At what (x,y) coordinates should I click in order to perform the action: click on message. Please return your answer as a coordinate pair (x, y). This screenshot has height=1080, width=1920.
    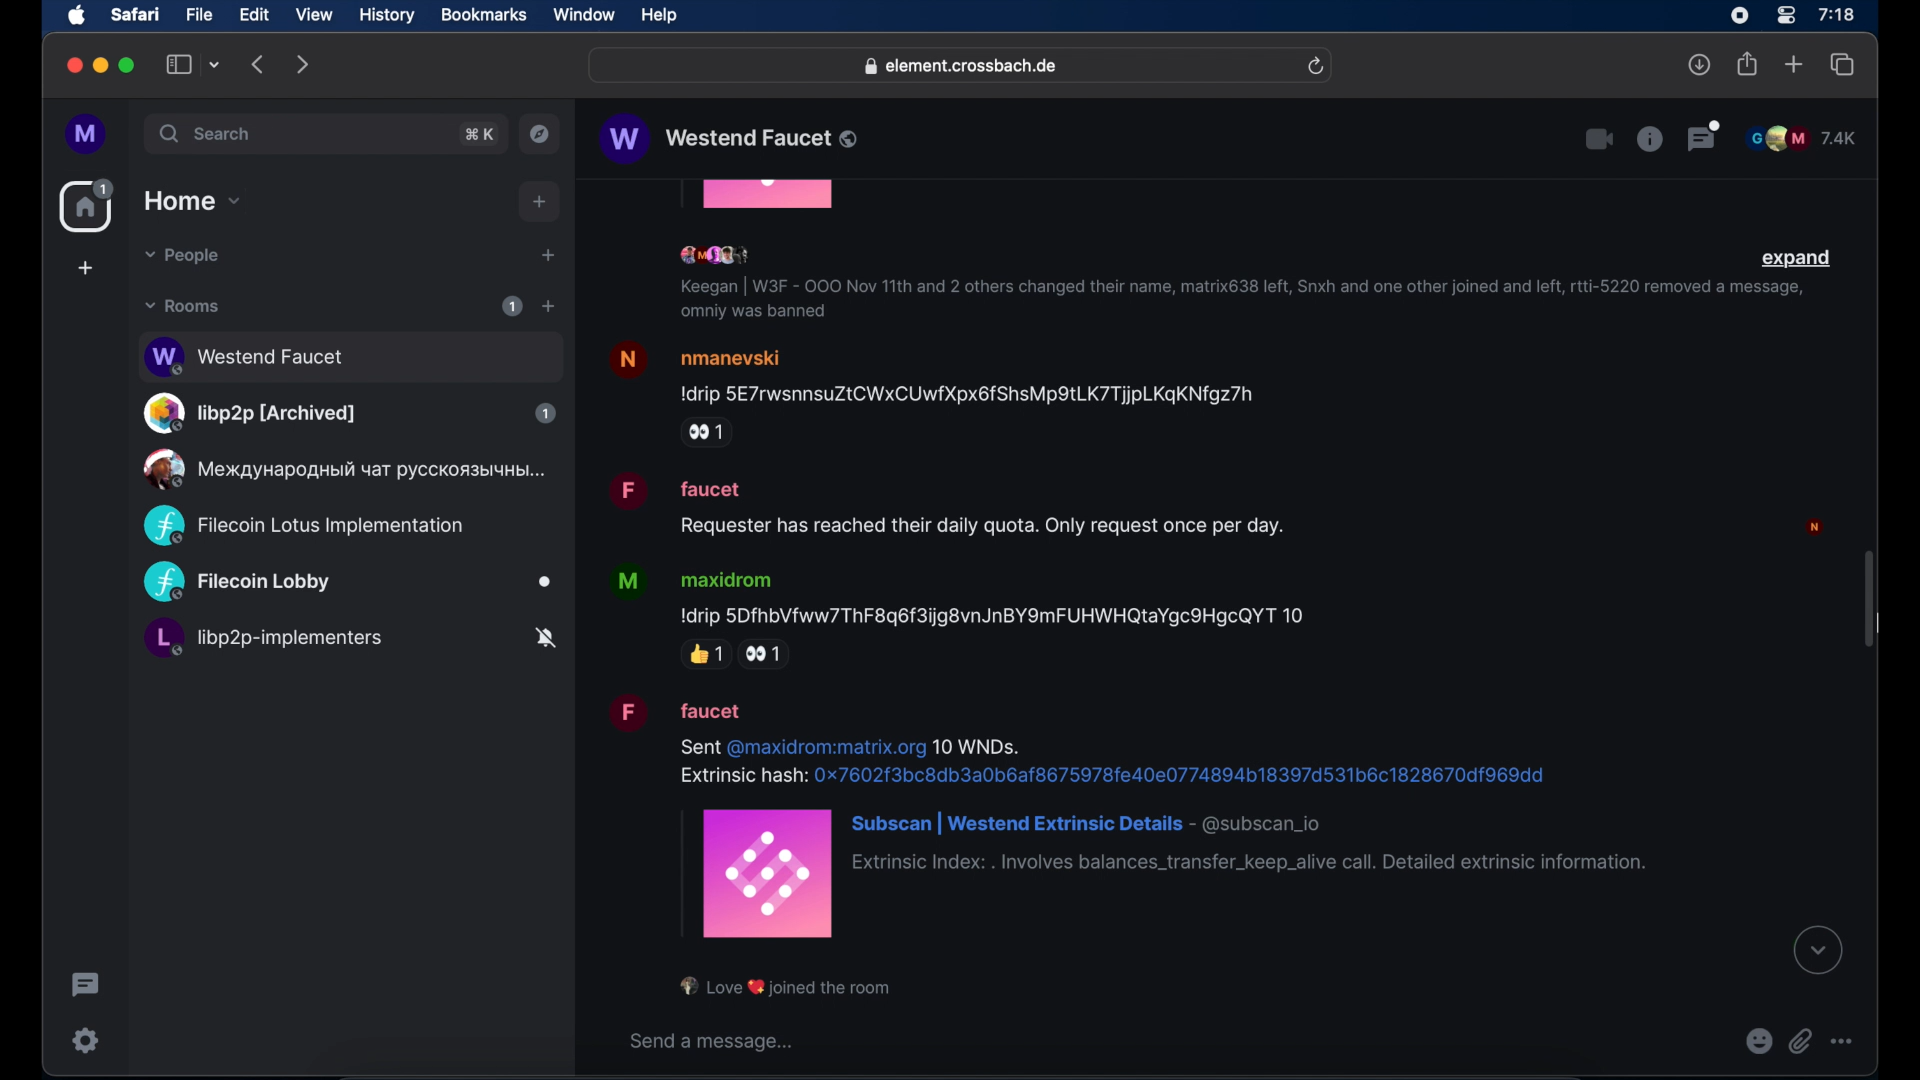
    Looking at the image, I should click on (933, 372).